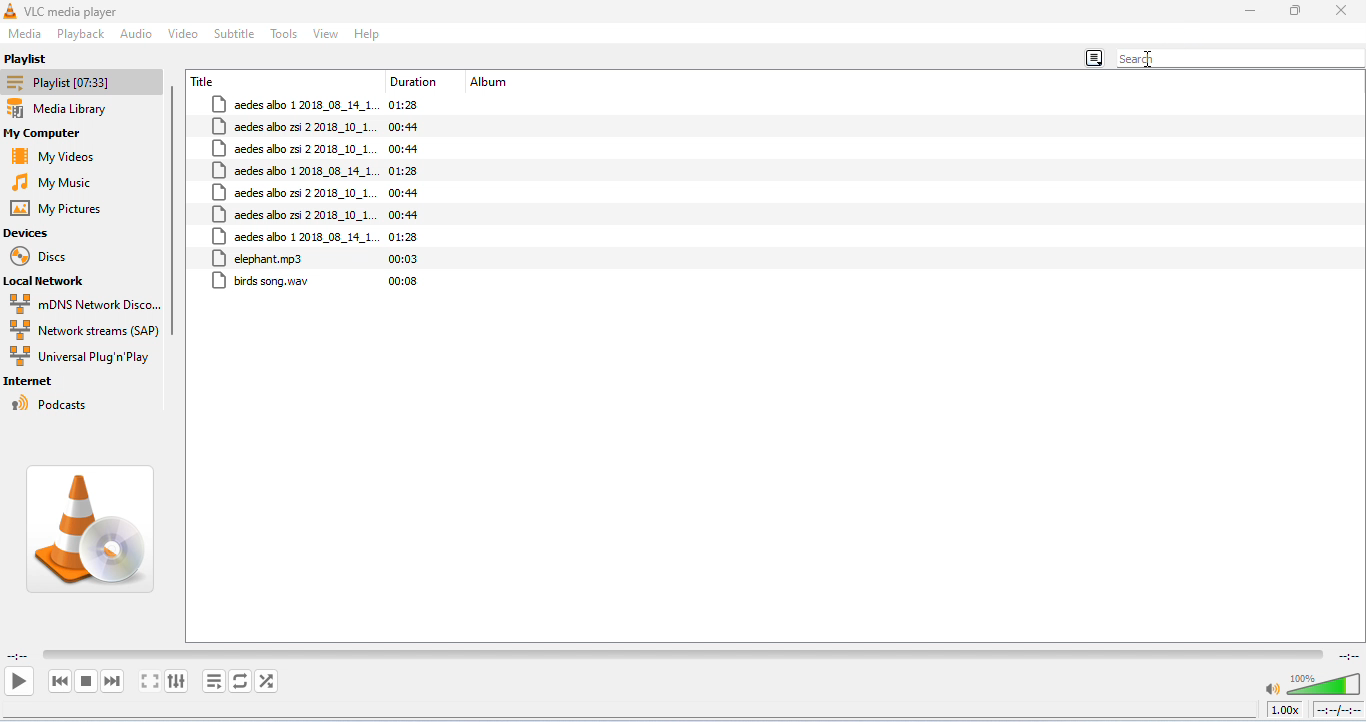 The image size is (1366, 722). What do you see at coordinates (295, 127) in the screenshot?
I see `aedes albo zsi 2 2018_08_10_1 ` at bounding box center [295, 127].